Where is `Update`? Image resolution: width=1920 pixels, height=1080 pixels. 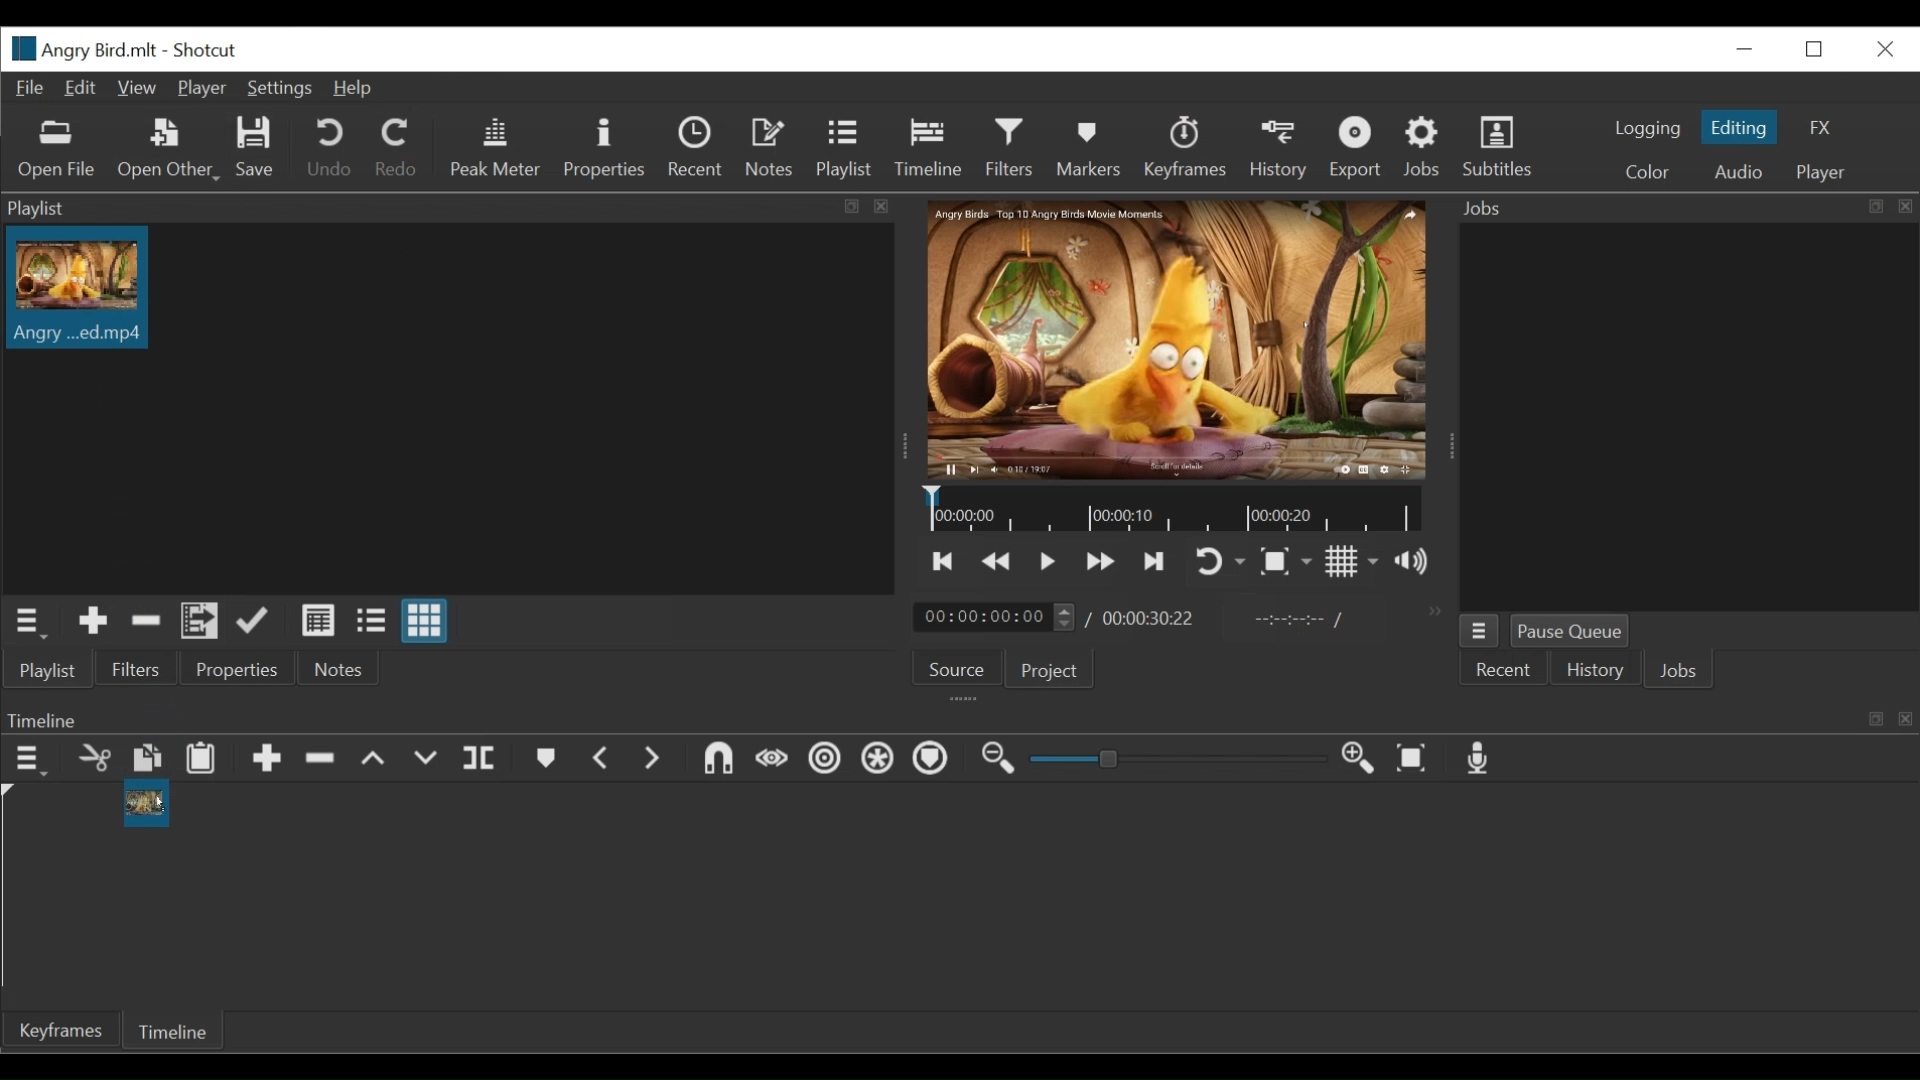 Update is located at coordinates (254, 620).